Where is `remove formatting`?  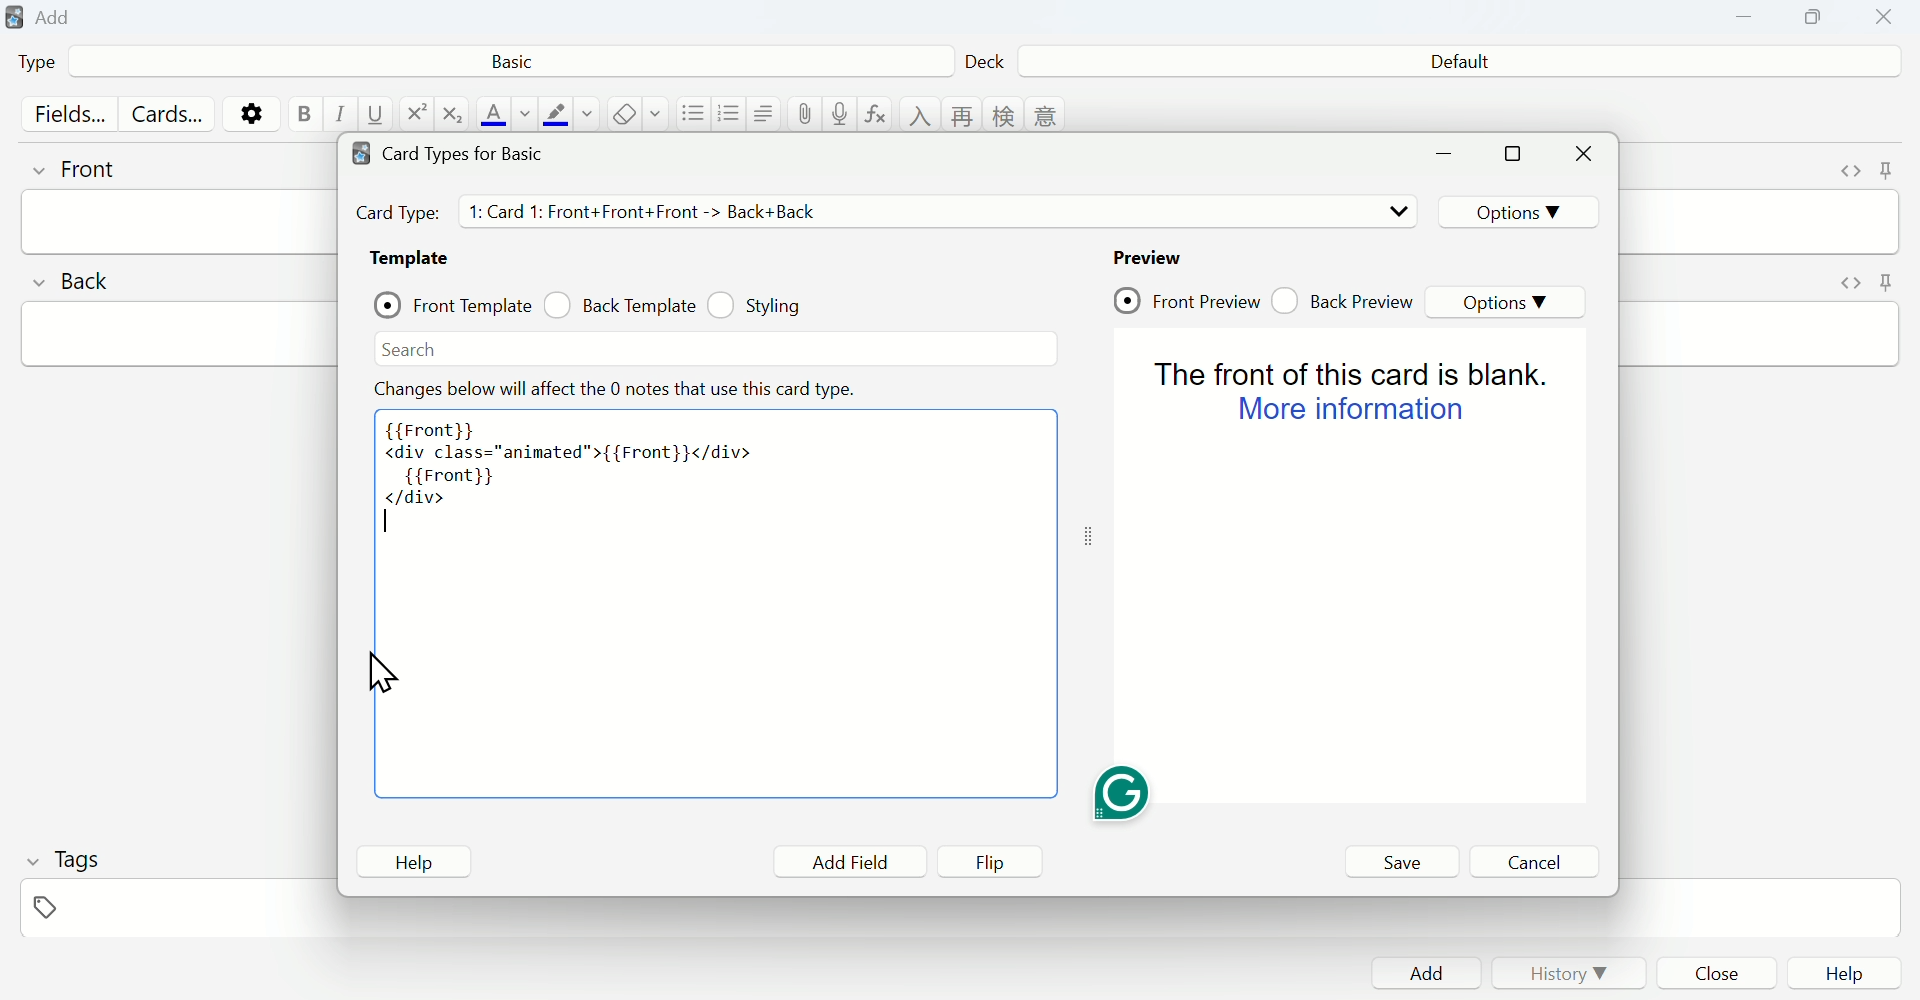
remove formatting is located at coordinates (626, 114).